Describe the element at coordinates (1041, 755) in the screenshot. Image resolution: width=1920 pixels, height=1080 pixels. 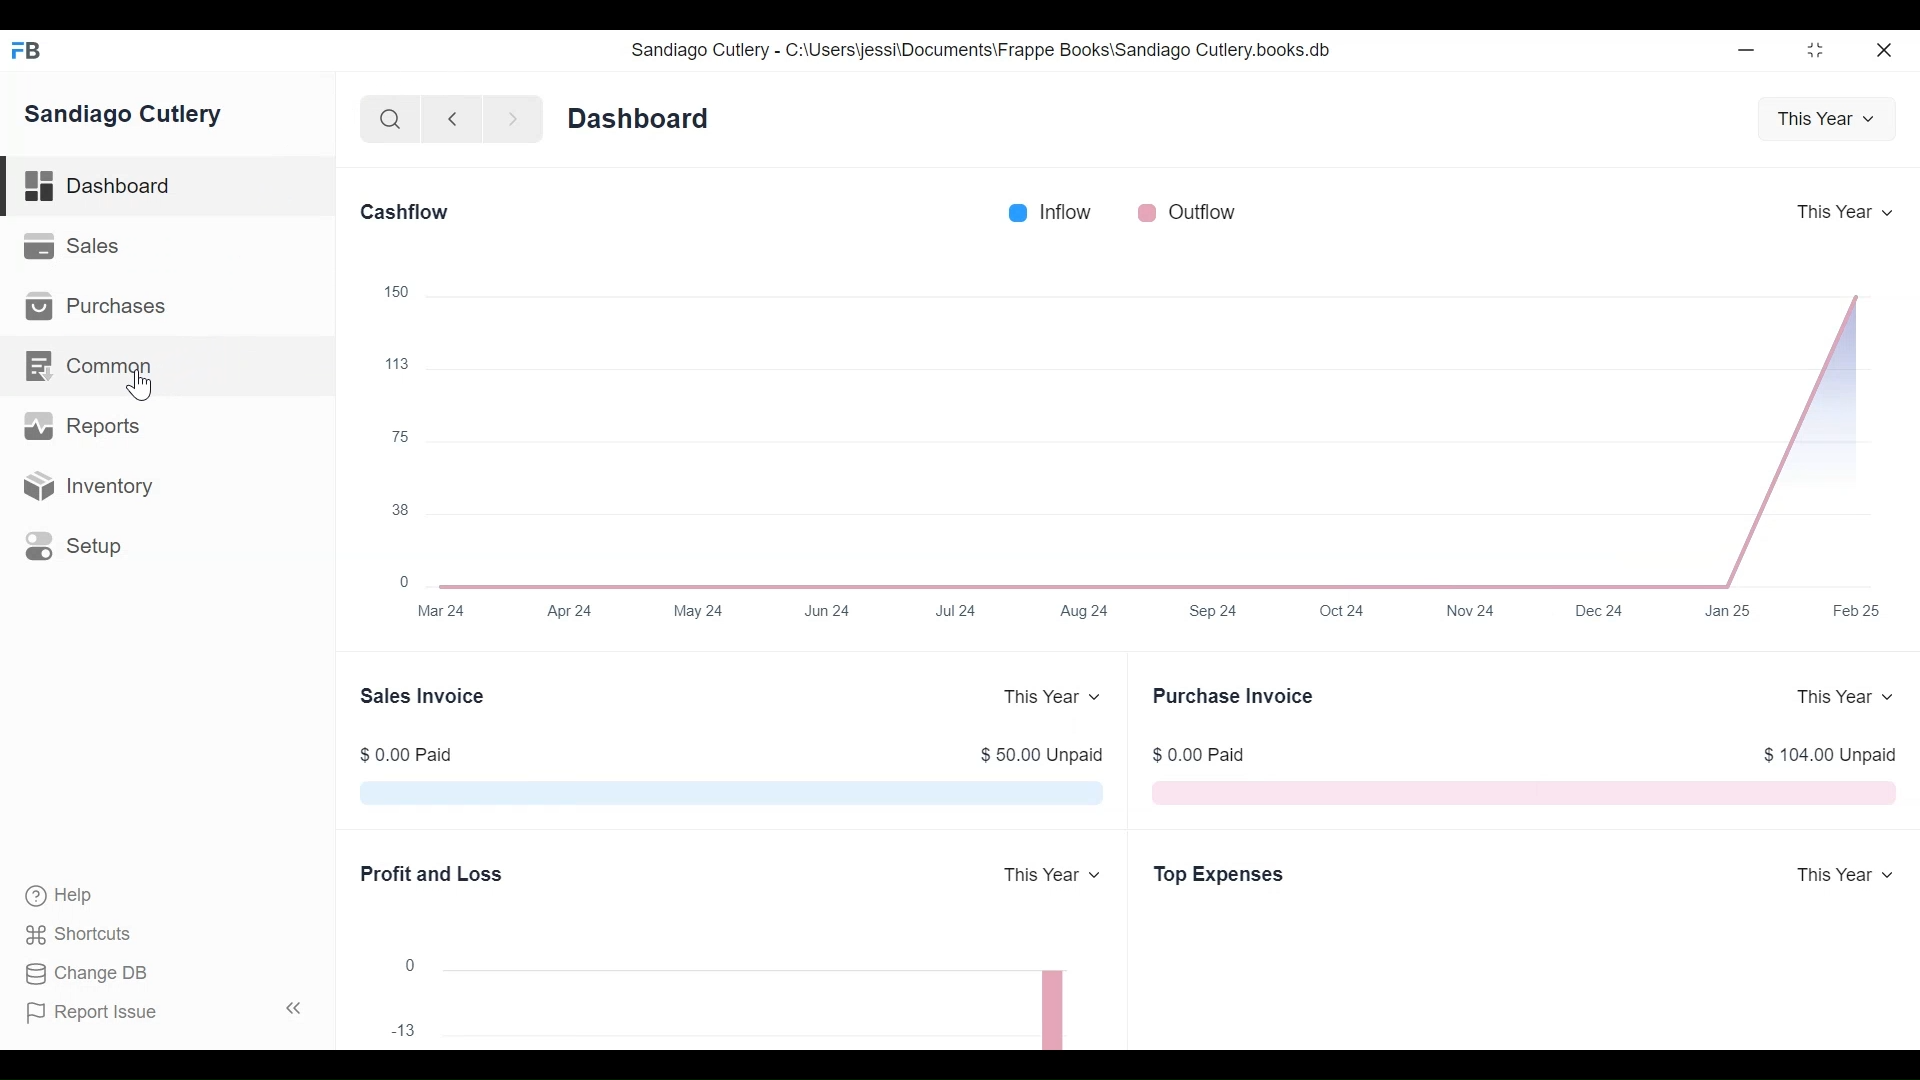
I see `$50.00 Unpaid` at that location.